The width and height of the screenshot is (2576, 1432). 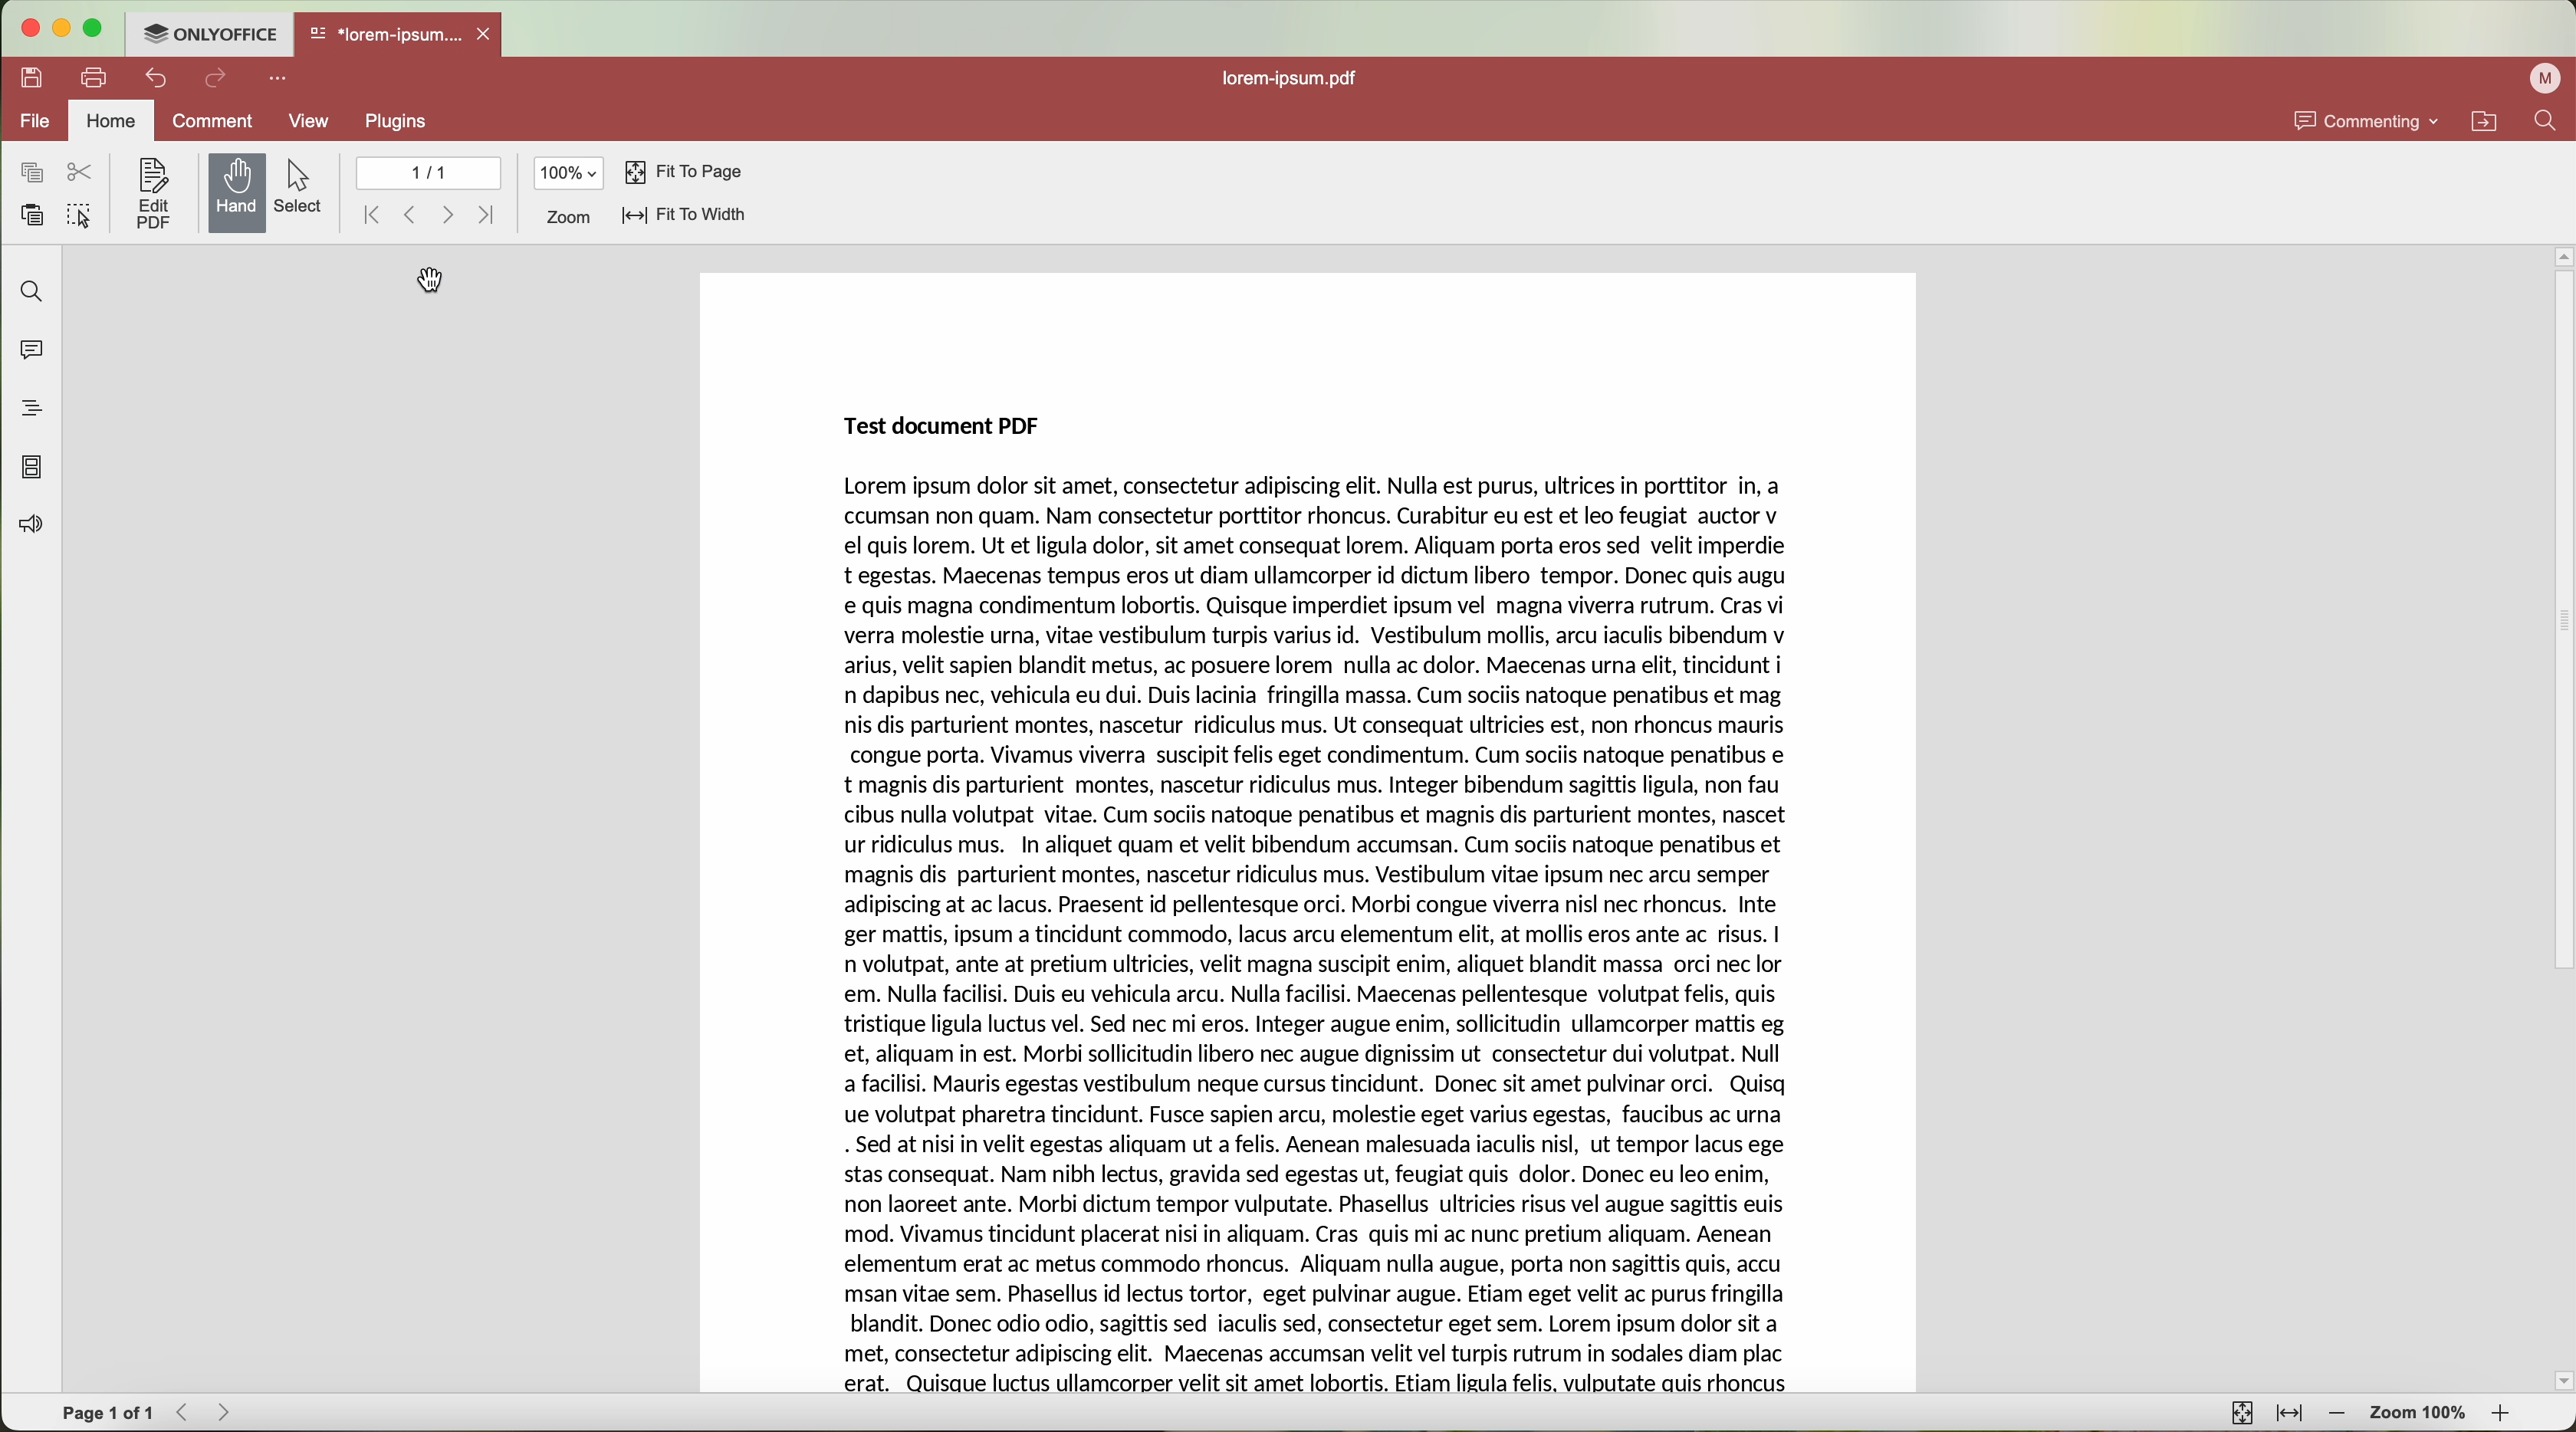 I want to click on open file location, so click(x=2484, y=121).